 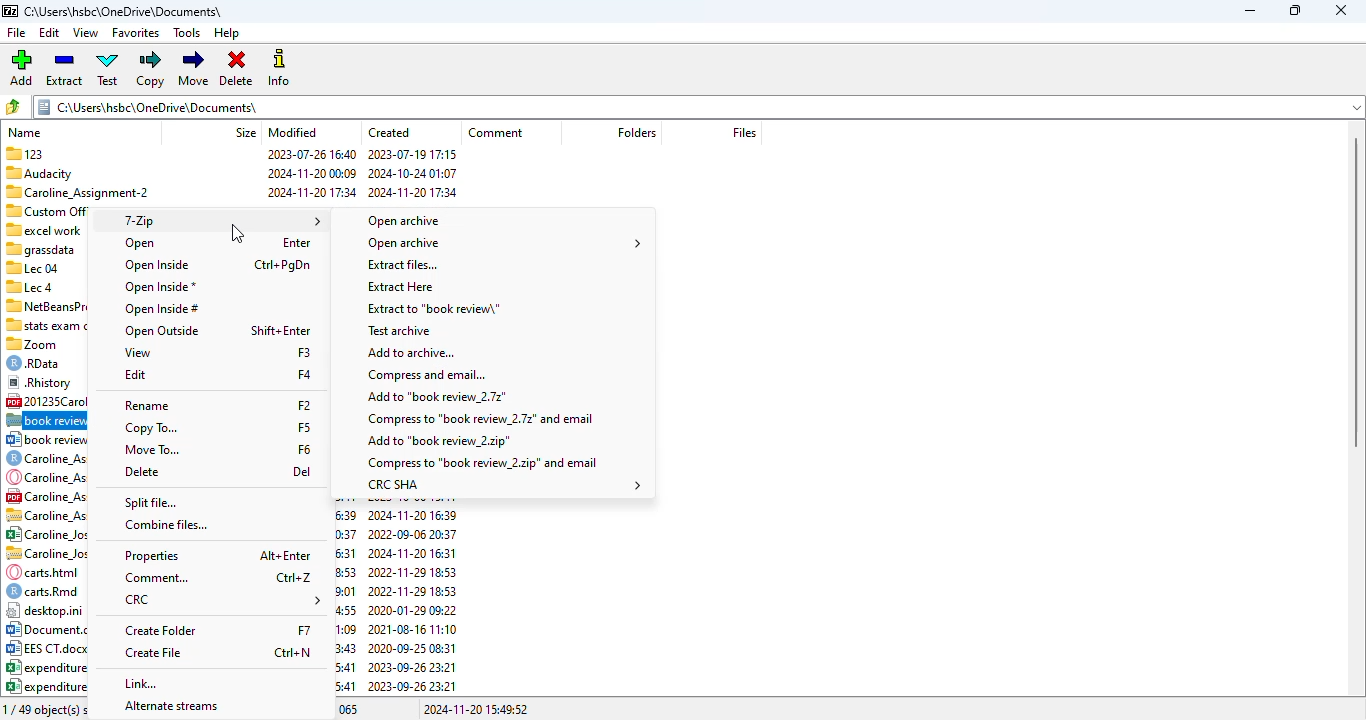 What do you see at coordinates (501, 485) in the screenshot?
I see `CRC SHA` at bounding box center [501, 485].